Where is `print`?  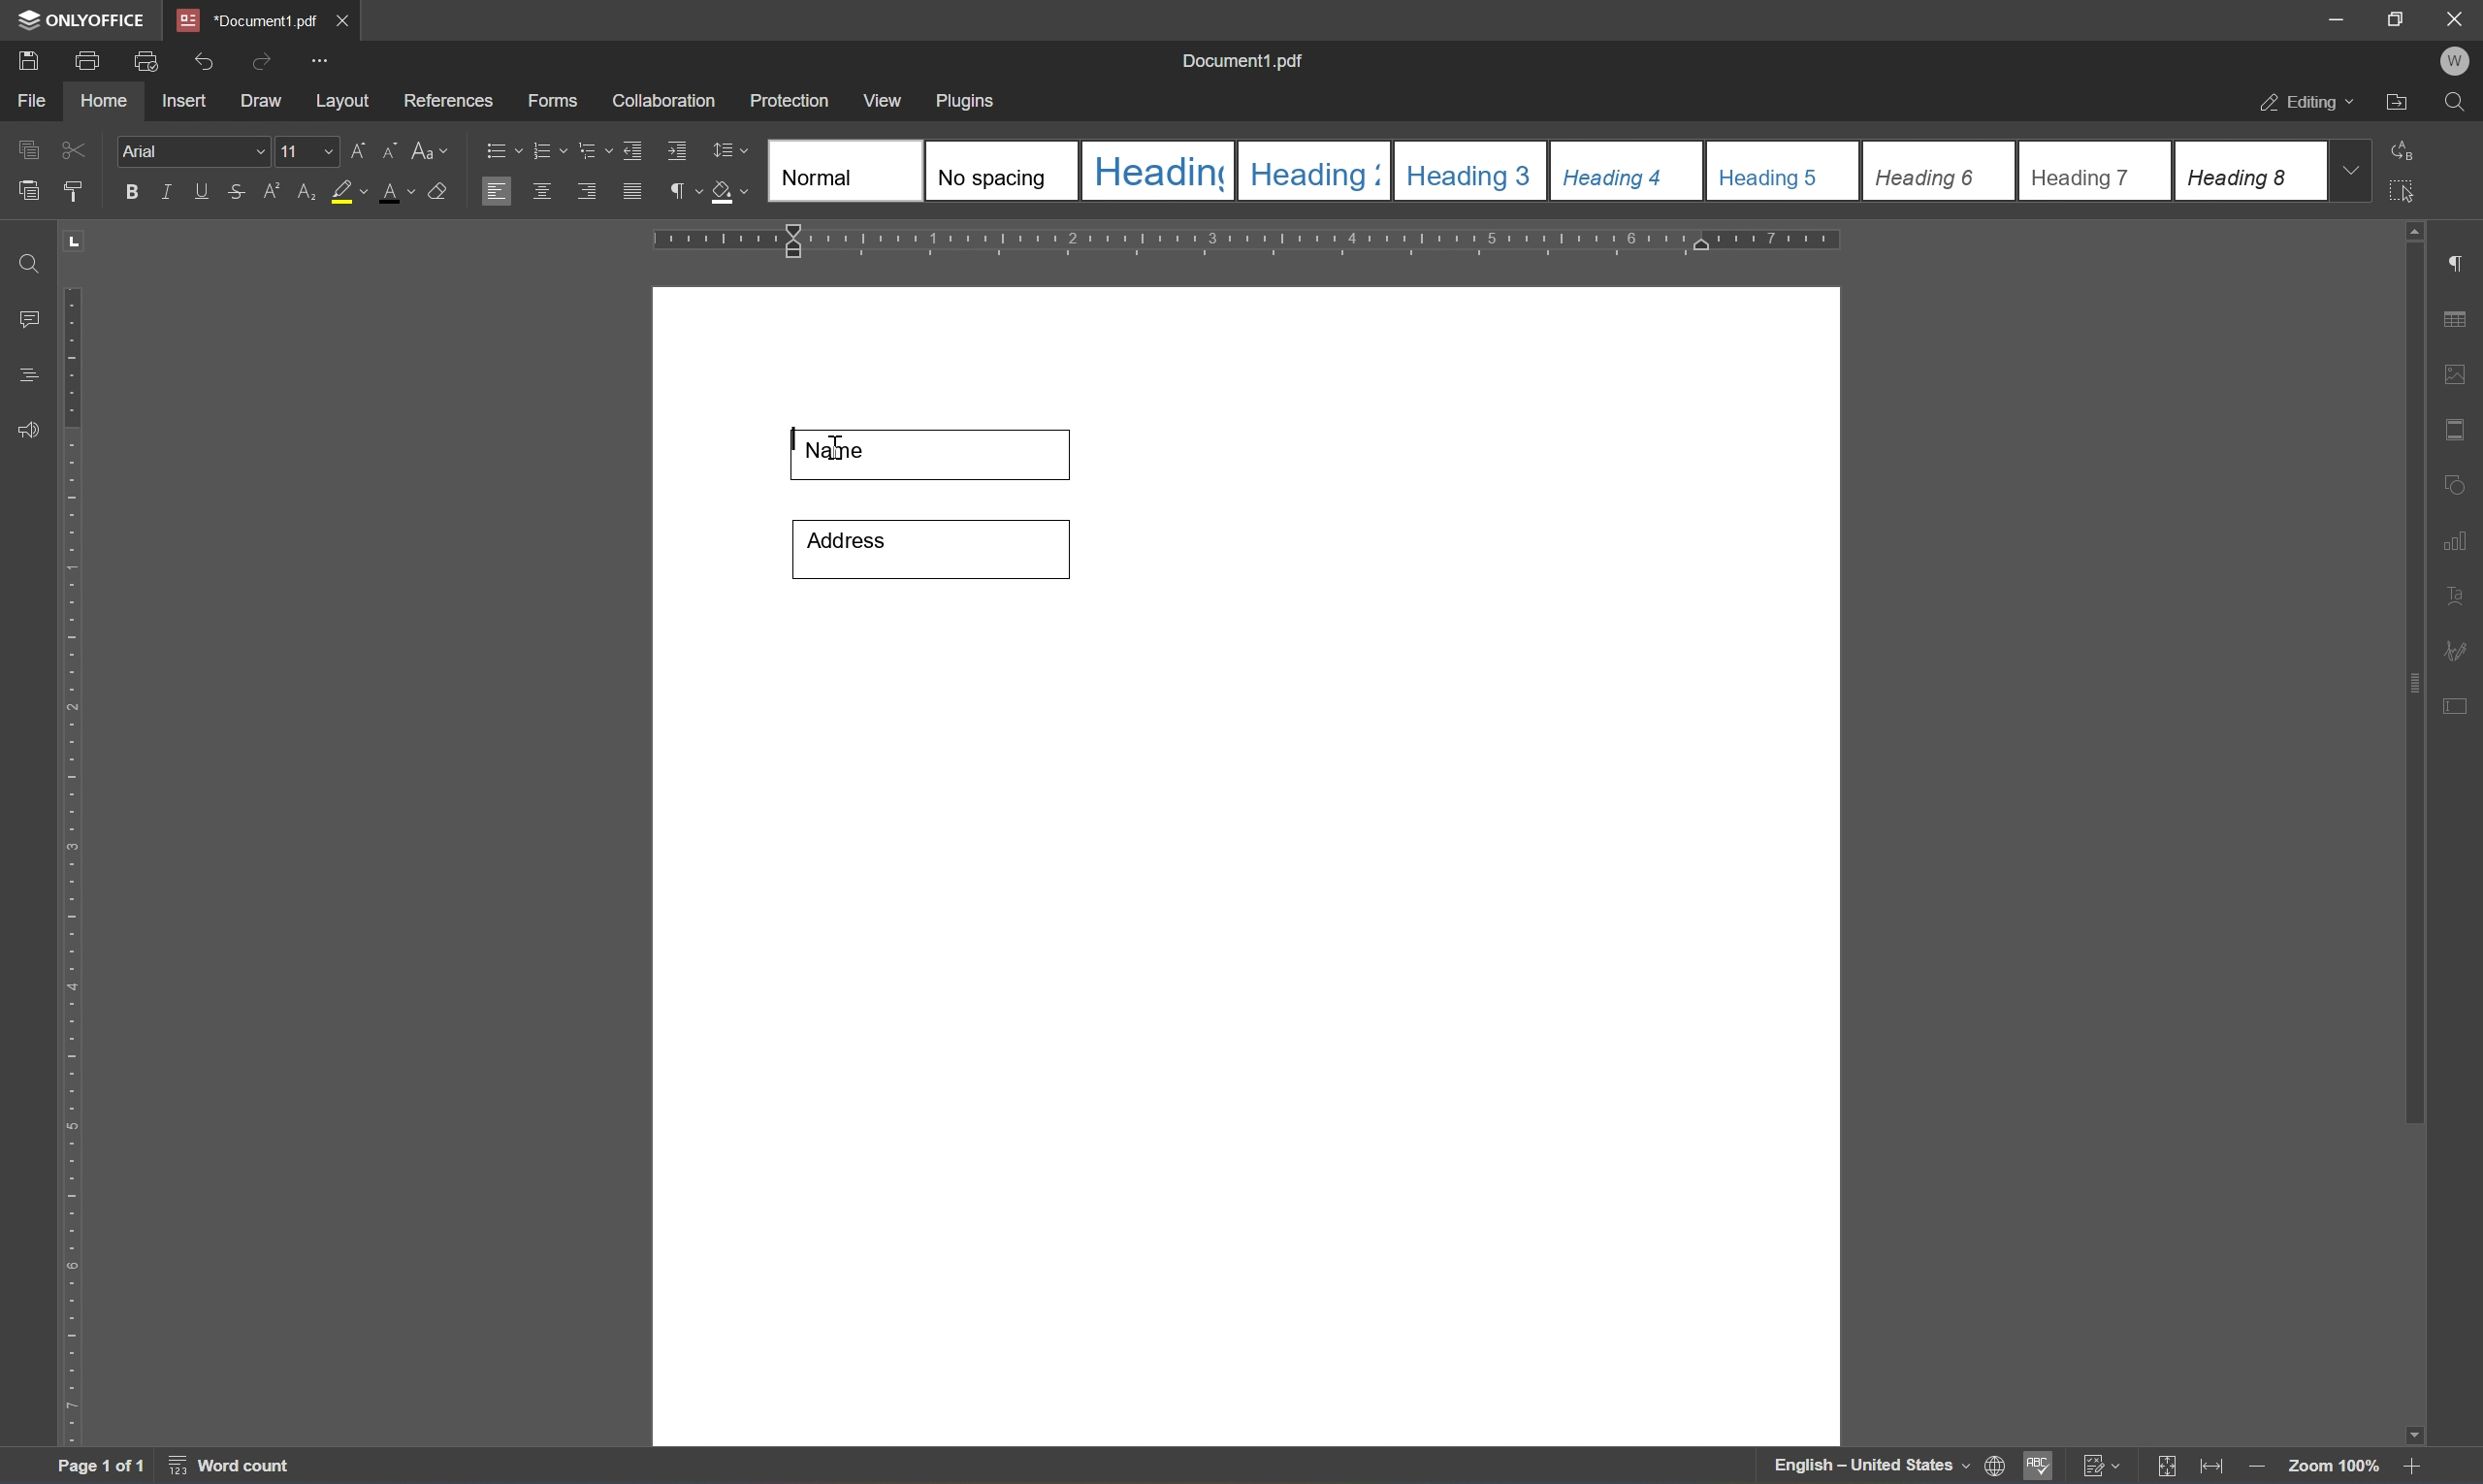
print is located at coordinates (83, 63).